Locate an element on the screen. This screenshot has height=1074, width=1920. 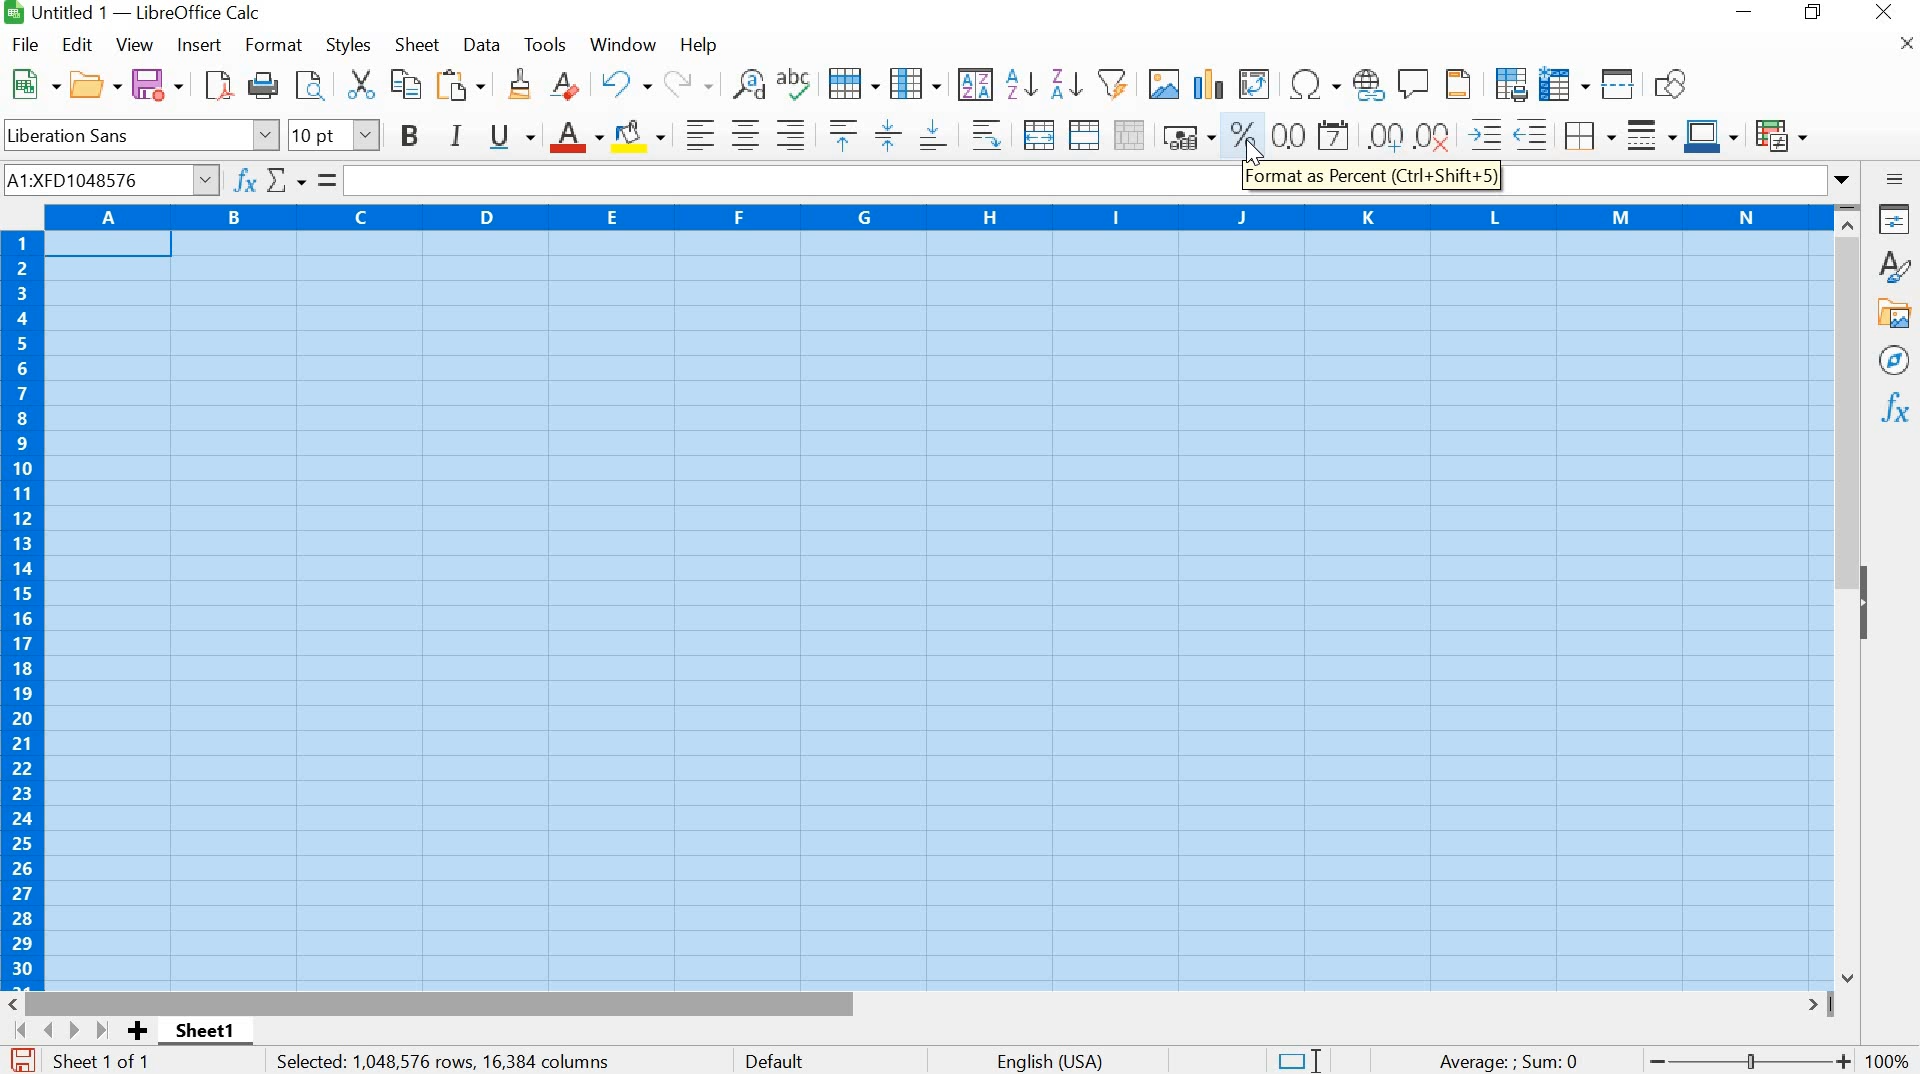
OPEN is located at coordinates (96, 84).